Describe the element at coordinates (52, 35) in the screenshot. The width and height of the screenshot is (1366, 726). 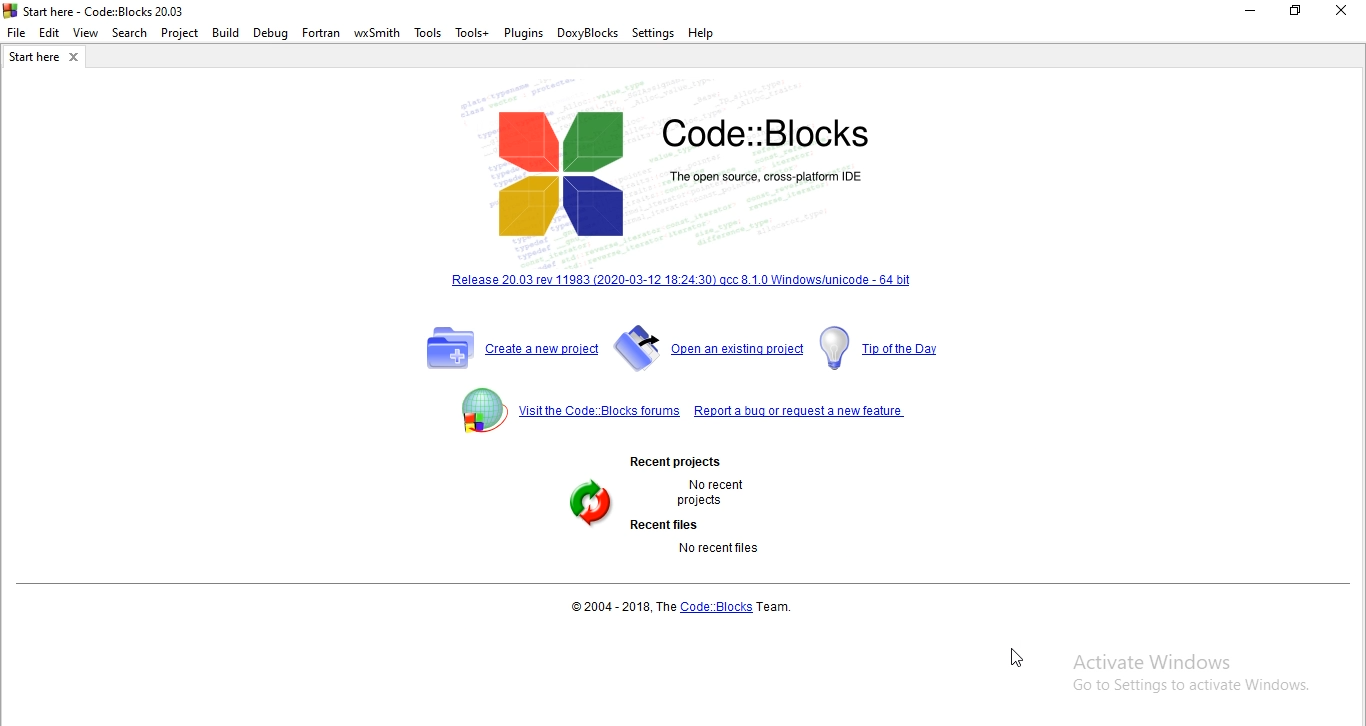
I see `Edit` at that location.